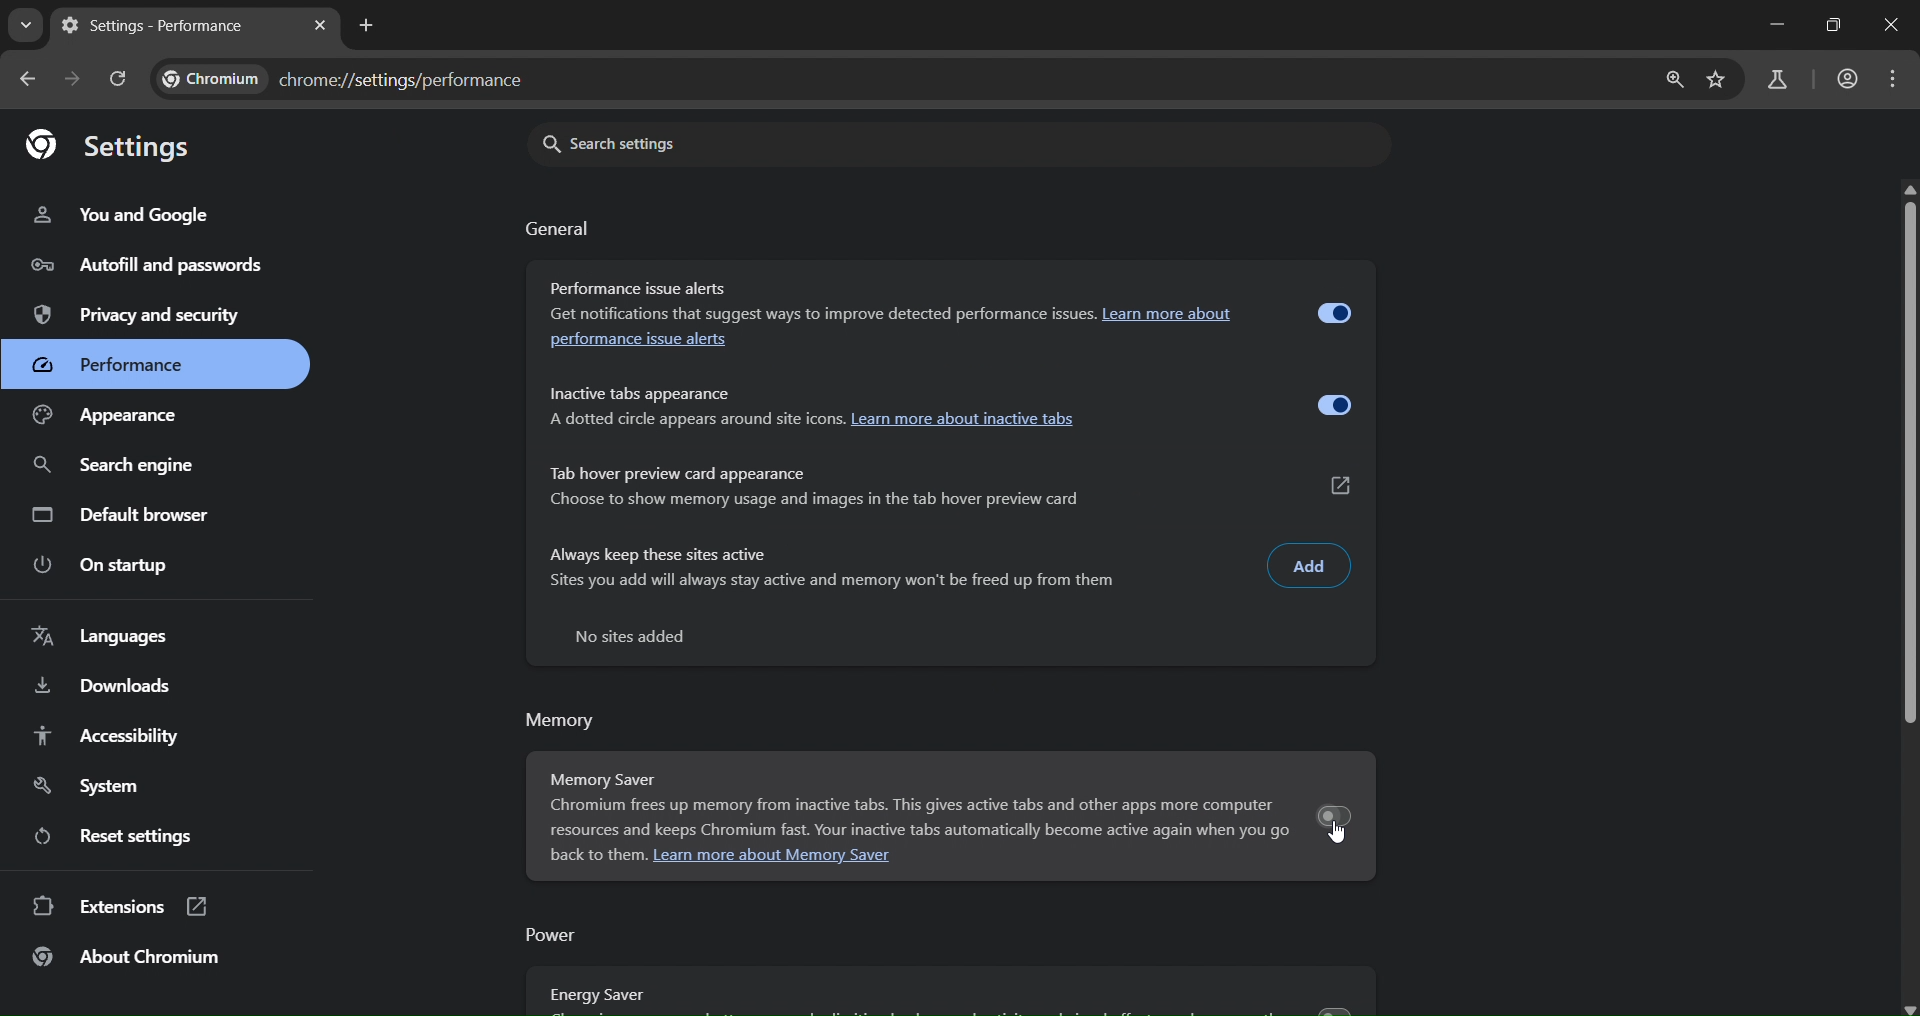 This screenshot has width=1920, height=1016. Describe the element at coordinates (365, 25) in the screenshot. I see `new tab` at that location.